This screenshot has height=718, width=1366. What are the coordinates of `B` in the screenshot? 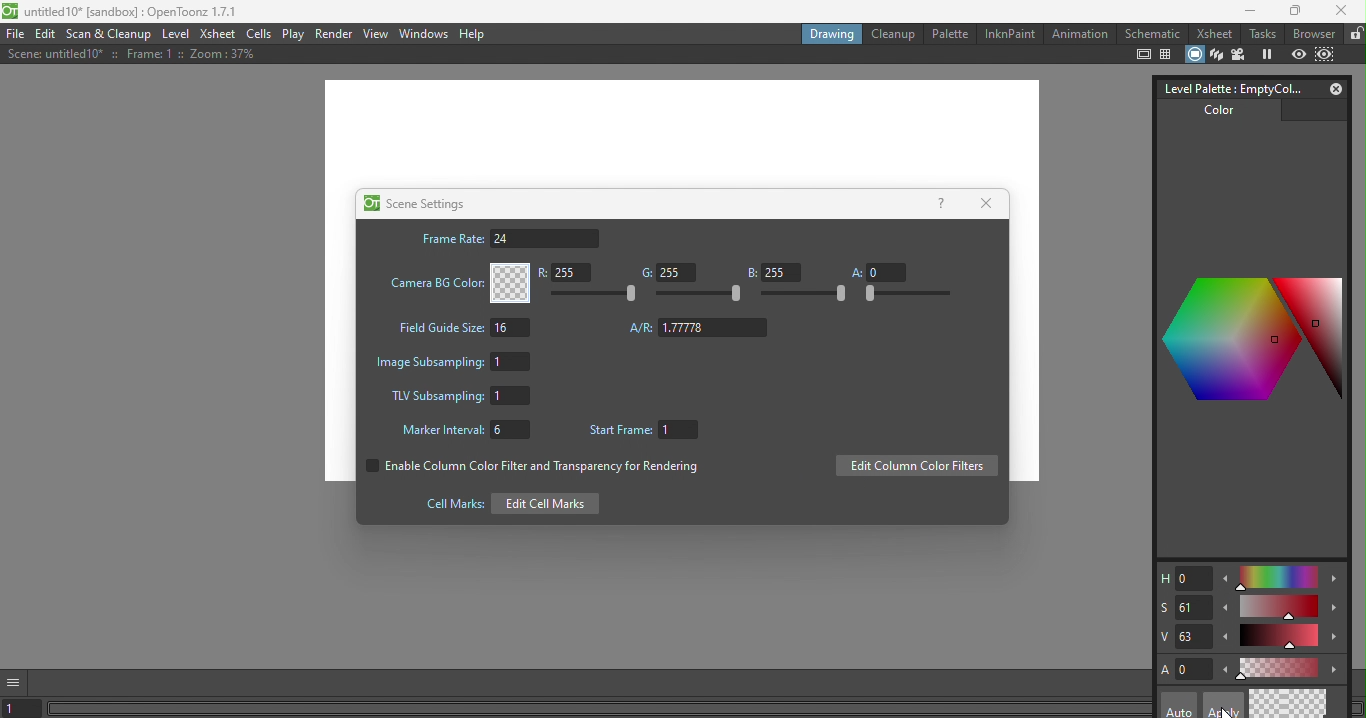 It's located at (773, 272).